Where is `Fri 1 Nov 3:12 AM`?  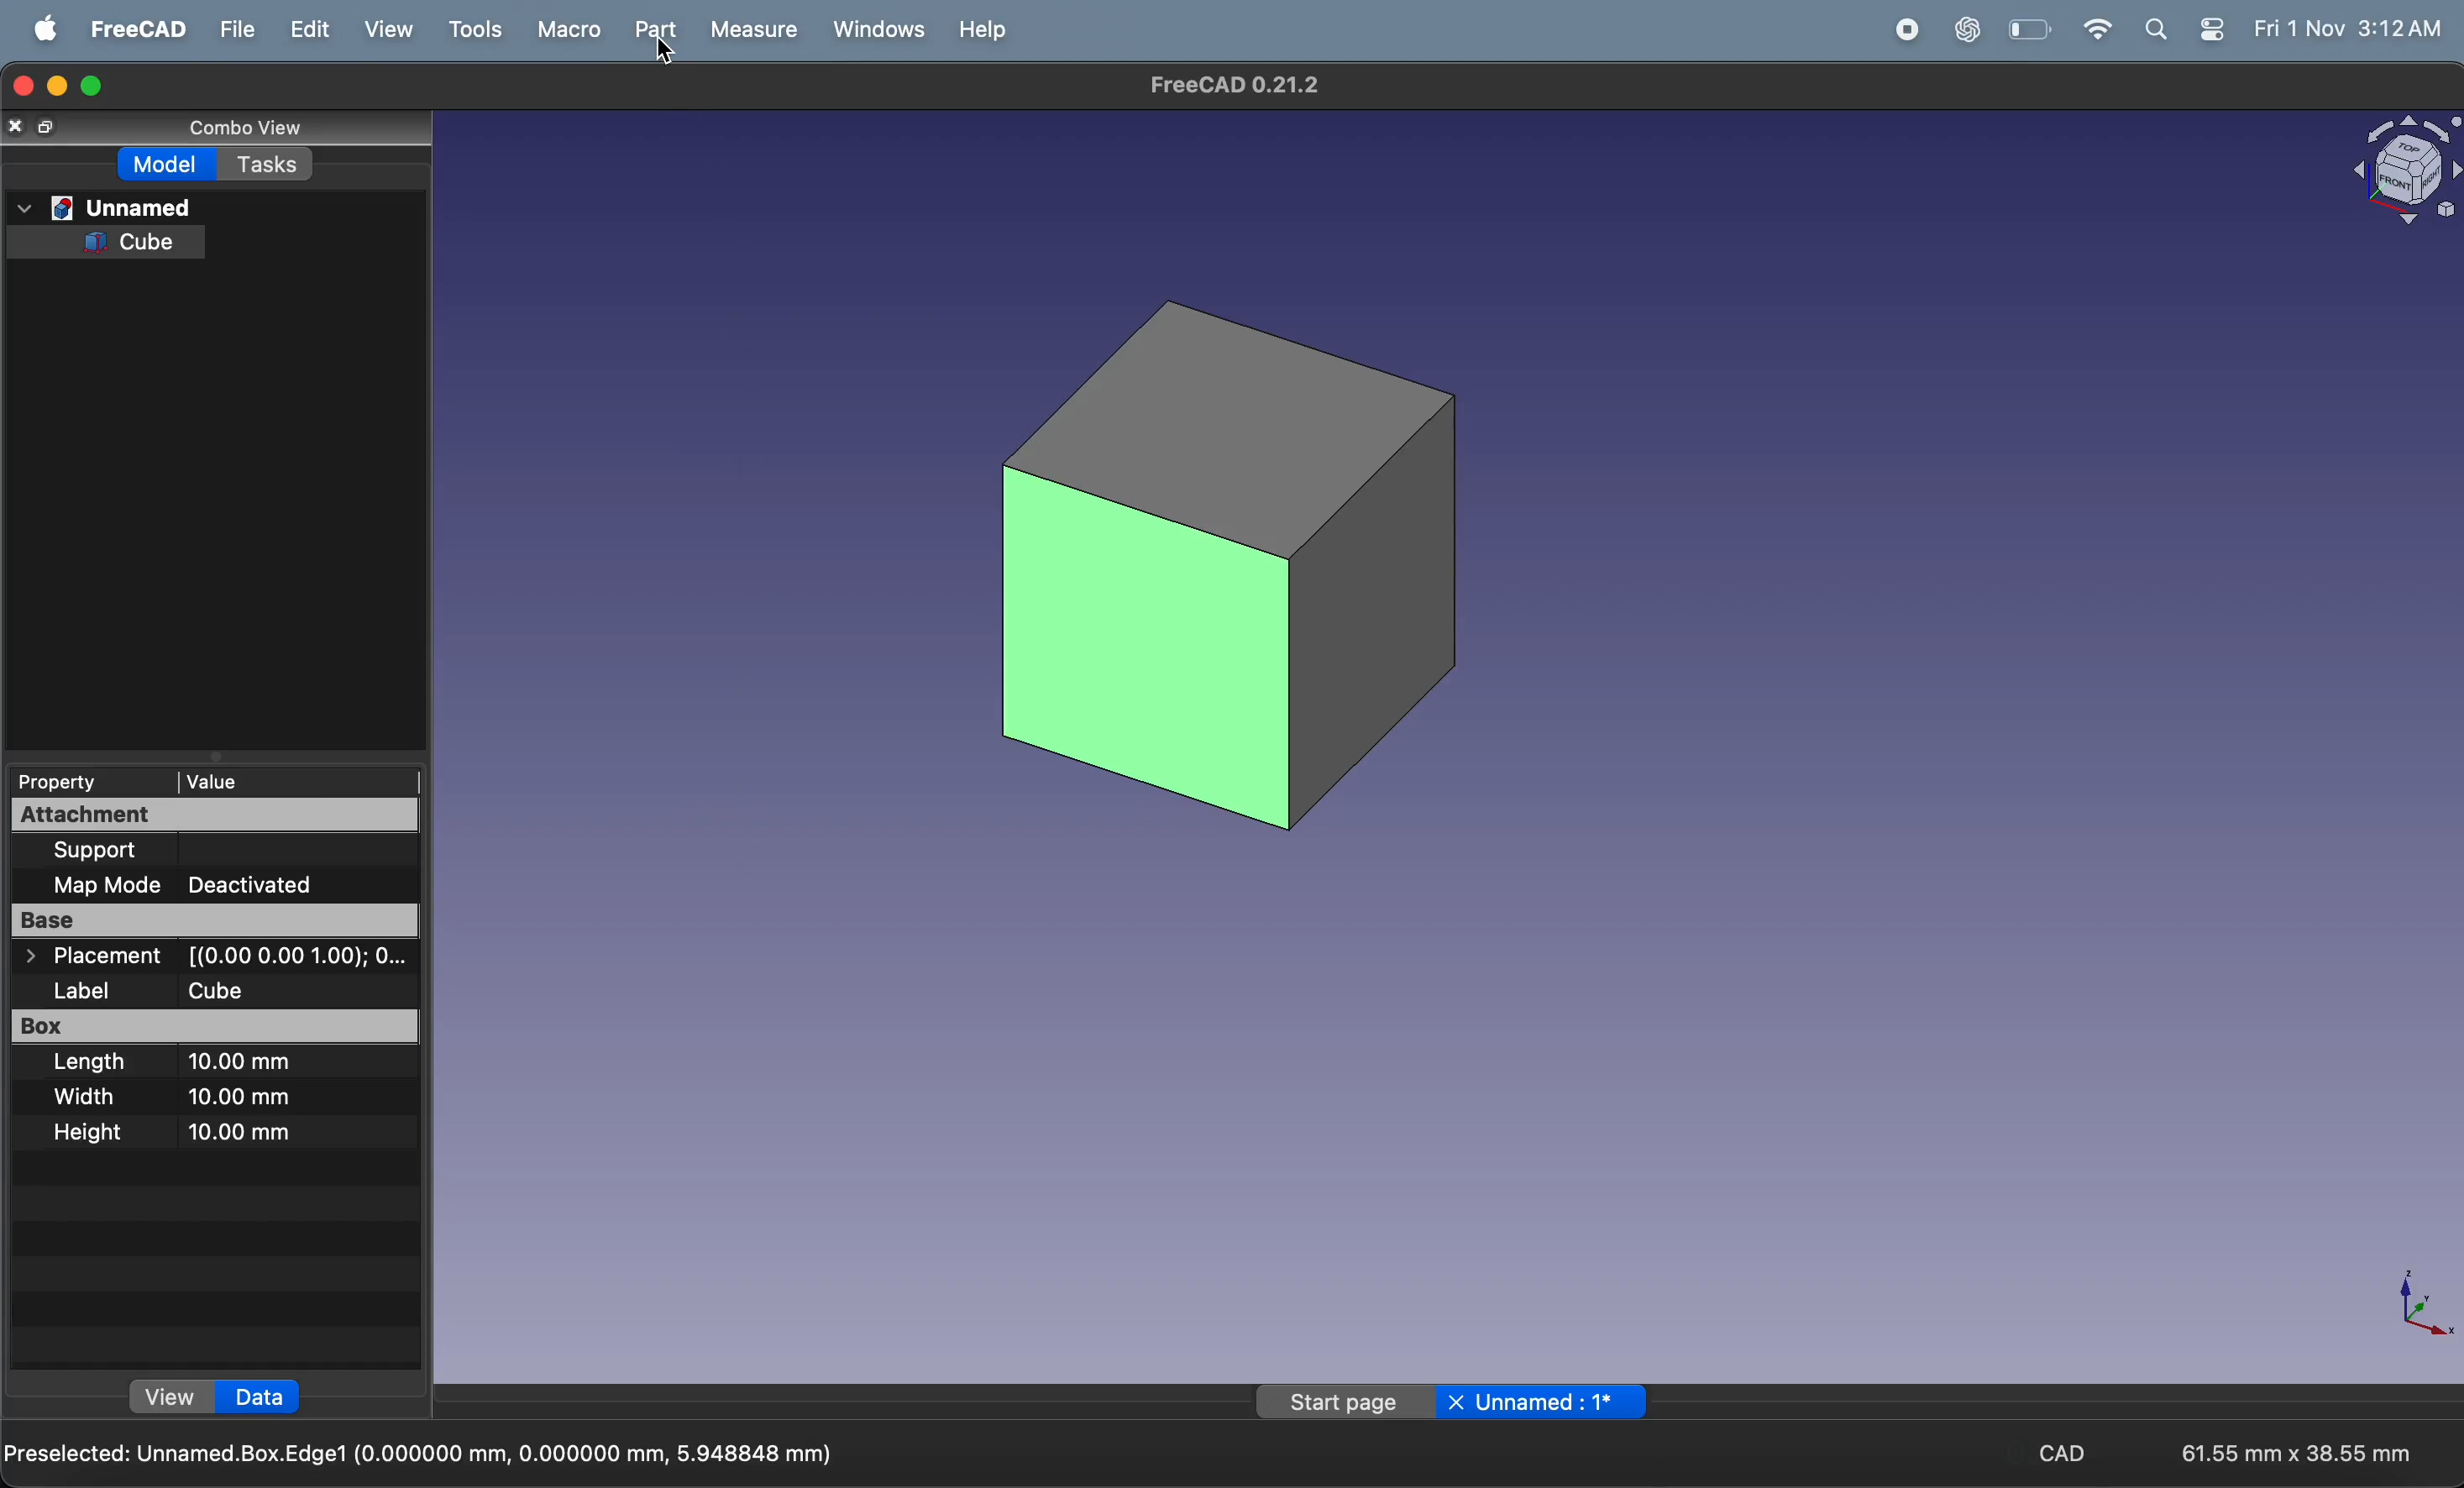
Fri 1 Nov 3:12 AM is located at coordinates (2347, 26).